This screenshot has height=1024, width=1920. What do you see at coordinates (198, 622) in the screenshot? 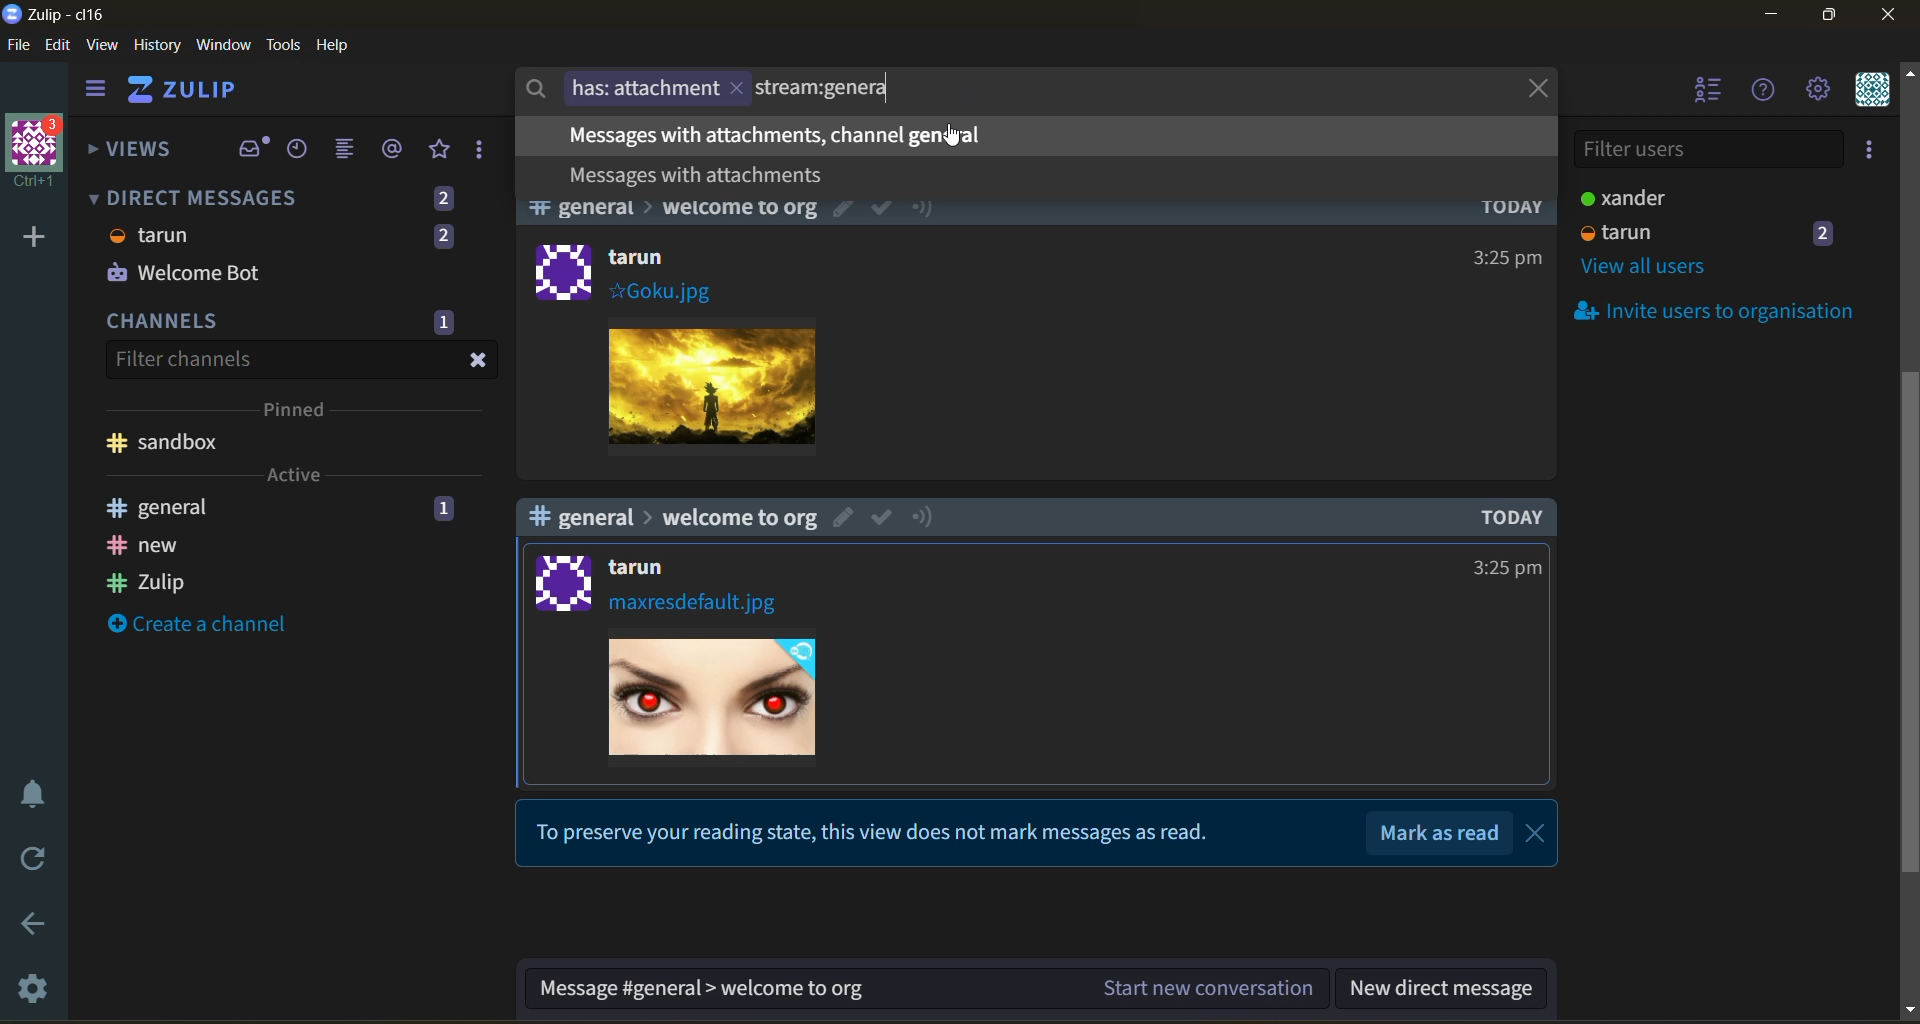
I see `create a channel` at bounding box center [198, 622].